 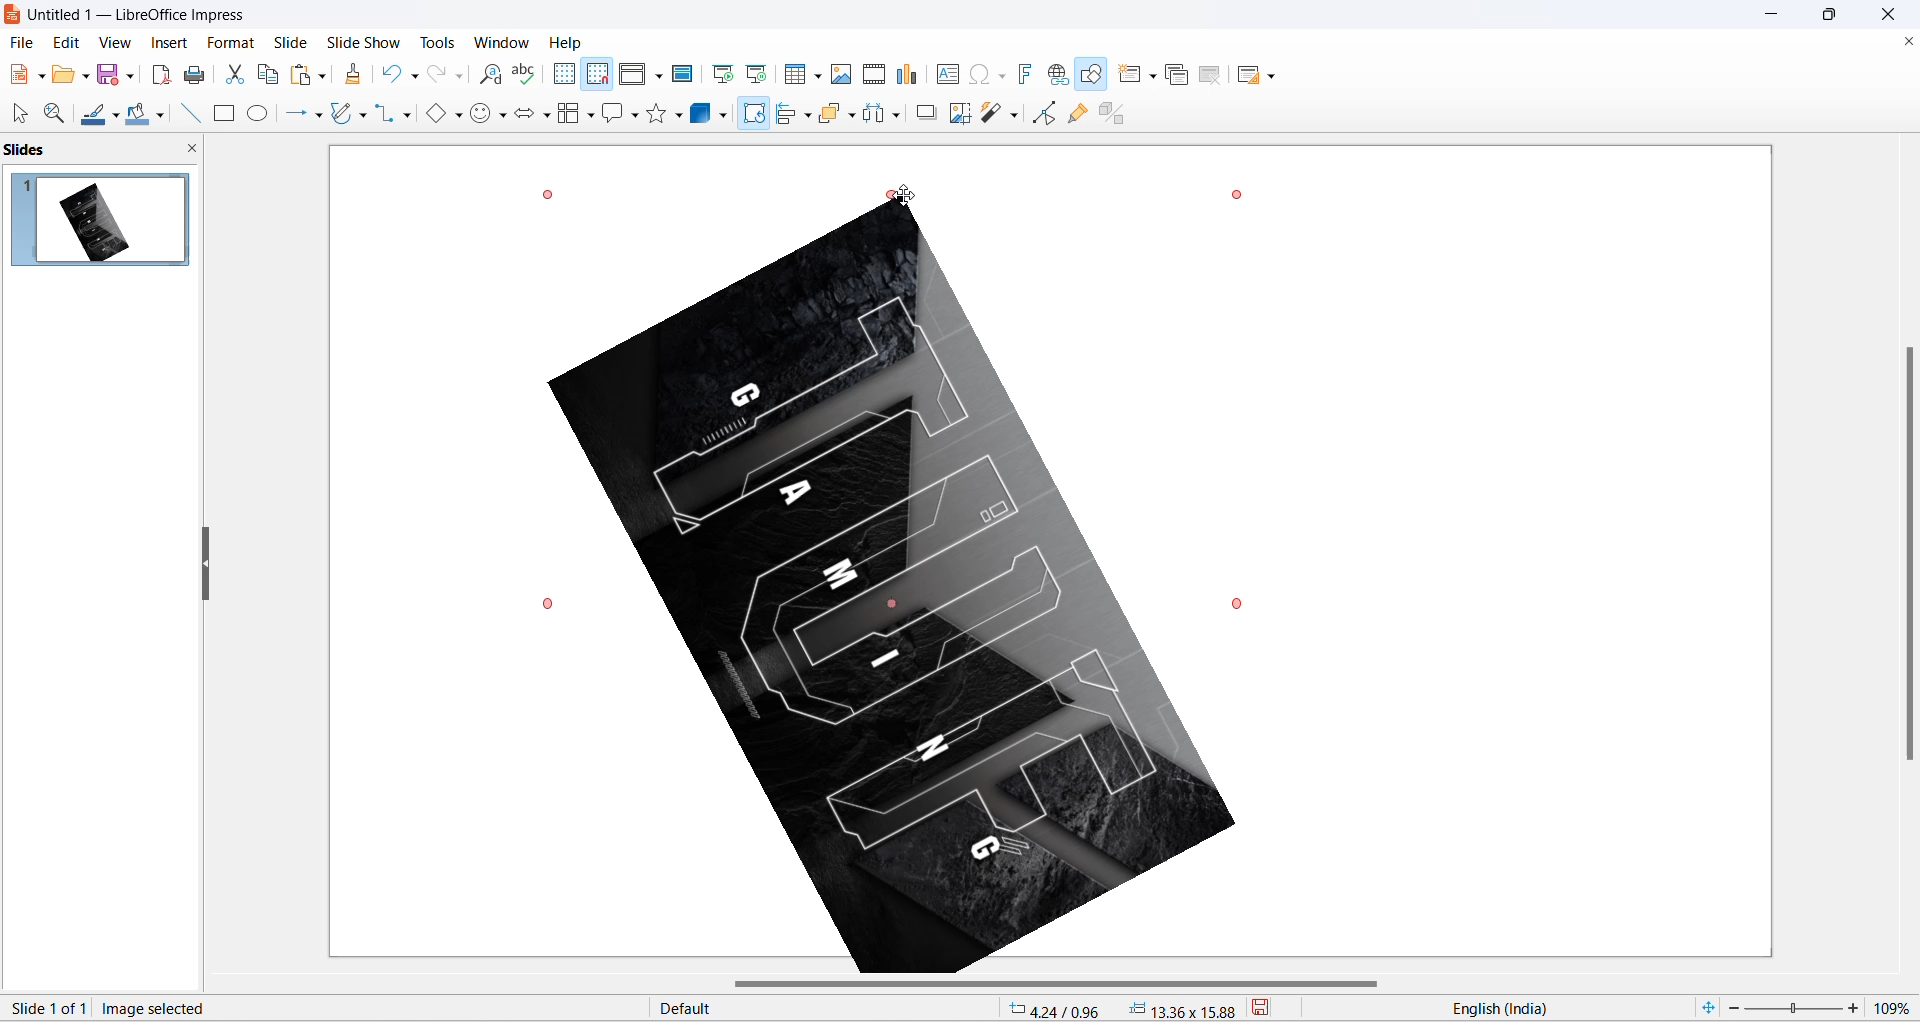 What do you see at coordinates (1061, 985) in the screenshot?
I see `horizontal scroll bar` at bounding box center [1061, 985].